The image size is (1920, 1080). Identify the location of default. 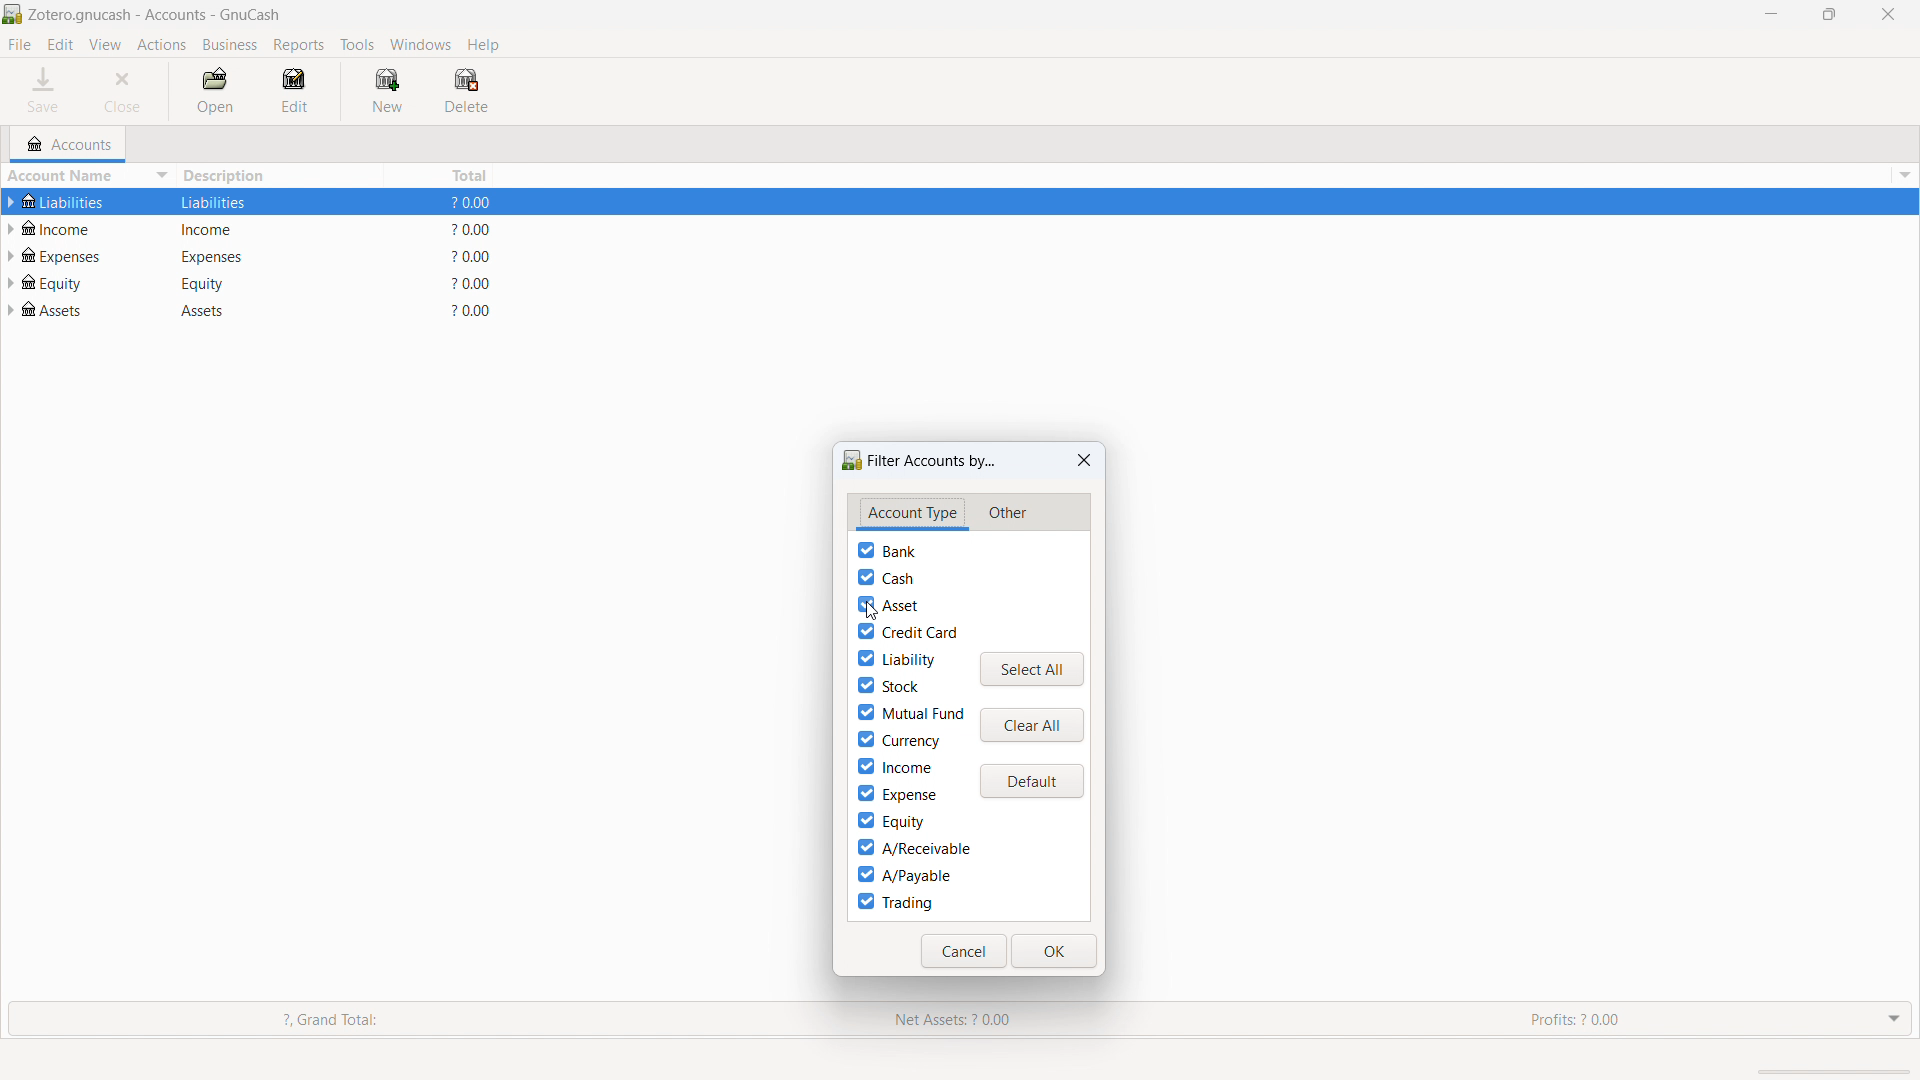
(1031, 782).